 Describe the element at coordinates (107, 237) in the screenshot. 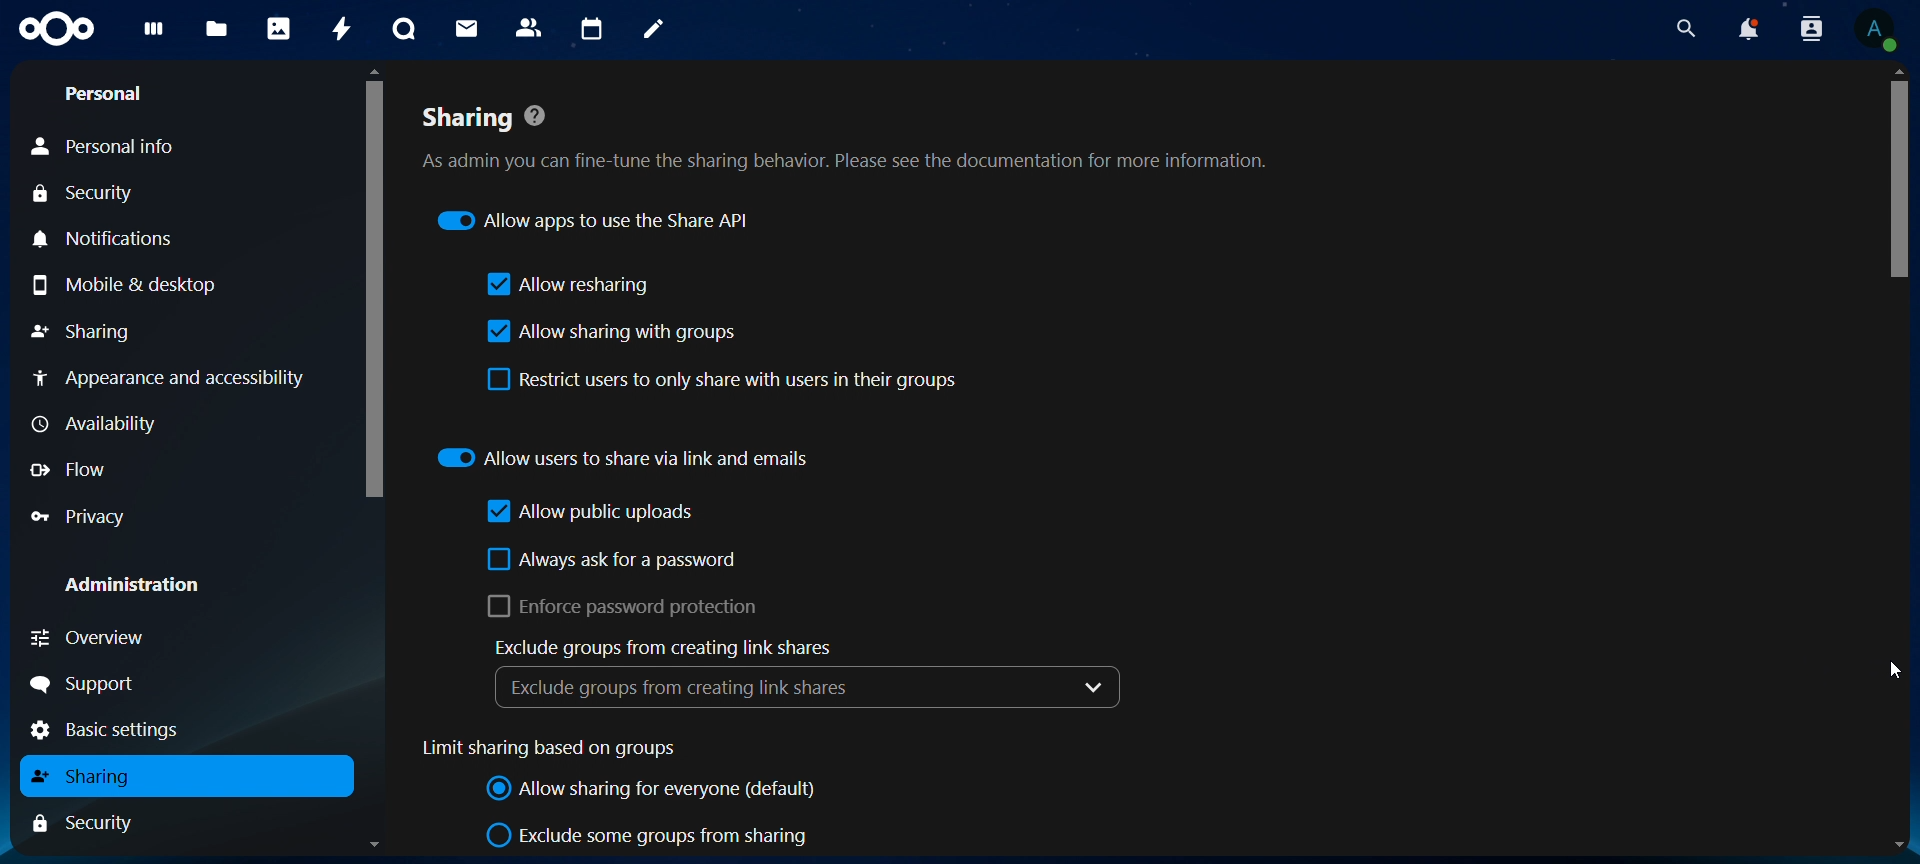

I see `notiifications` at that location.